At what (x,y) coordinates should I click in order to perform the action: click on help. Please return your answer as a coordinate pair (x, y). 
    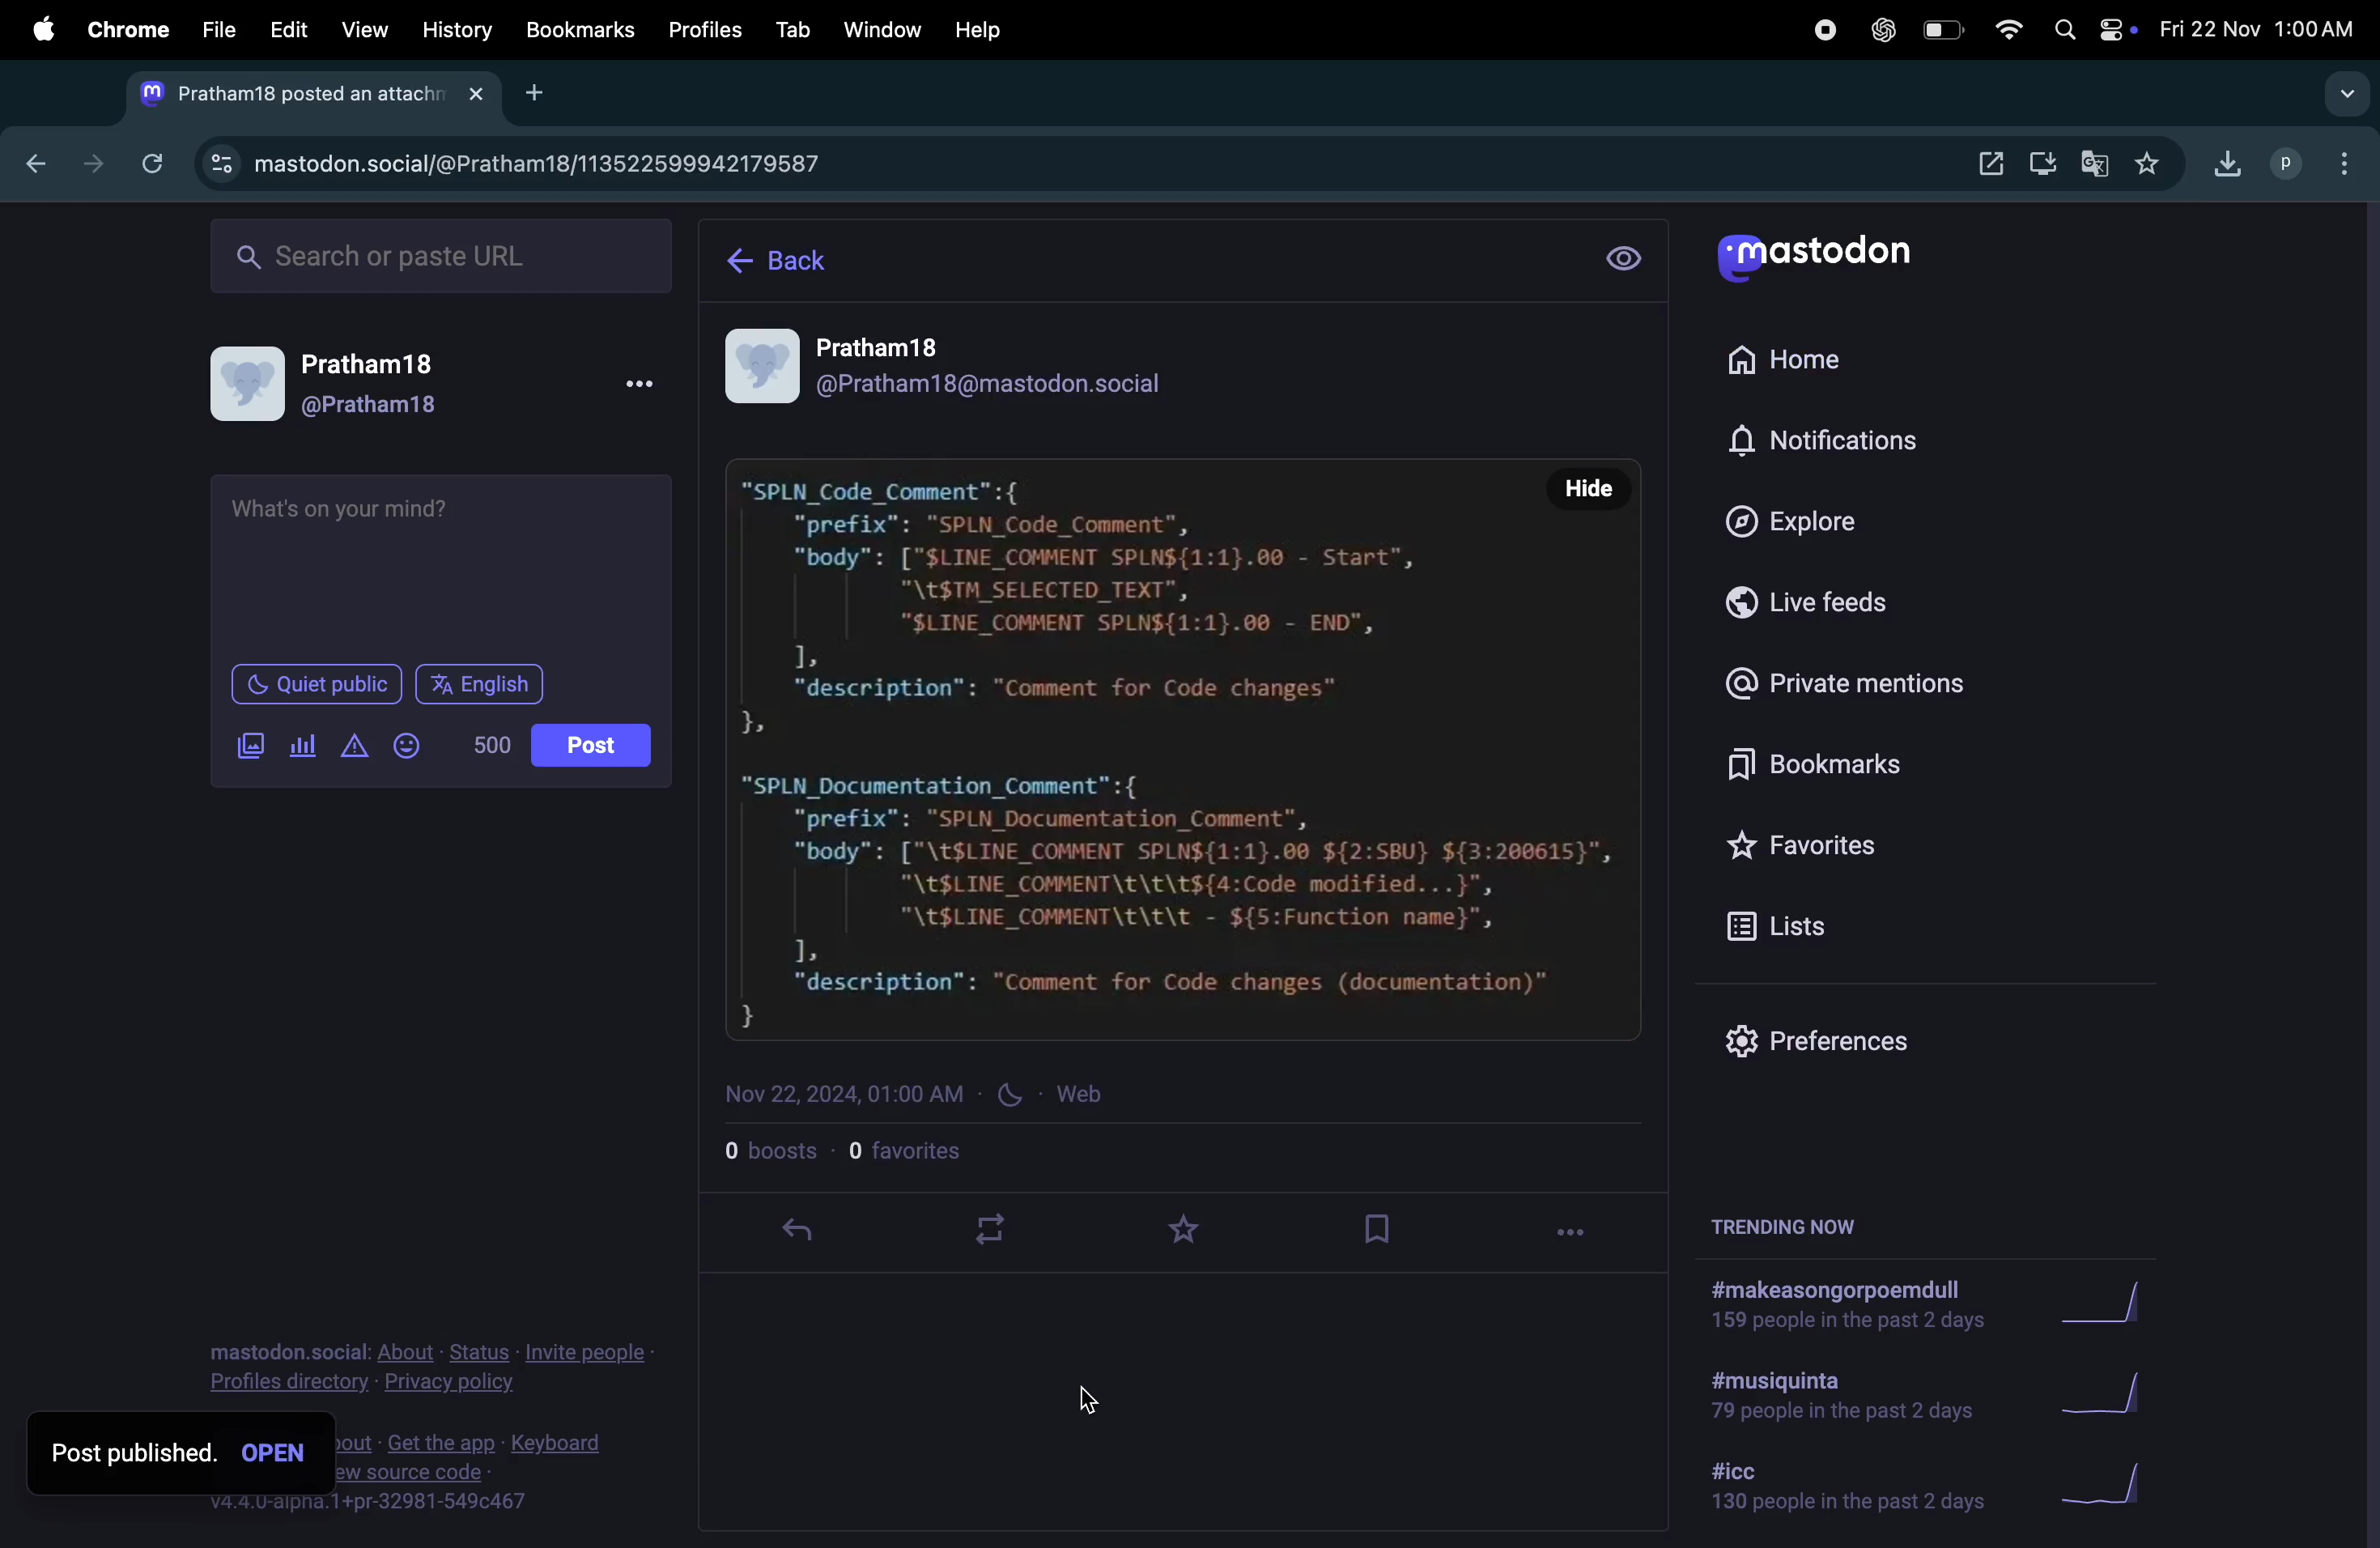
    Looking at the image, I should click on (981, 31).